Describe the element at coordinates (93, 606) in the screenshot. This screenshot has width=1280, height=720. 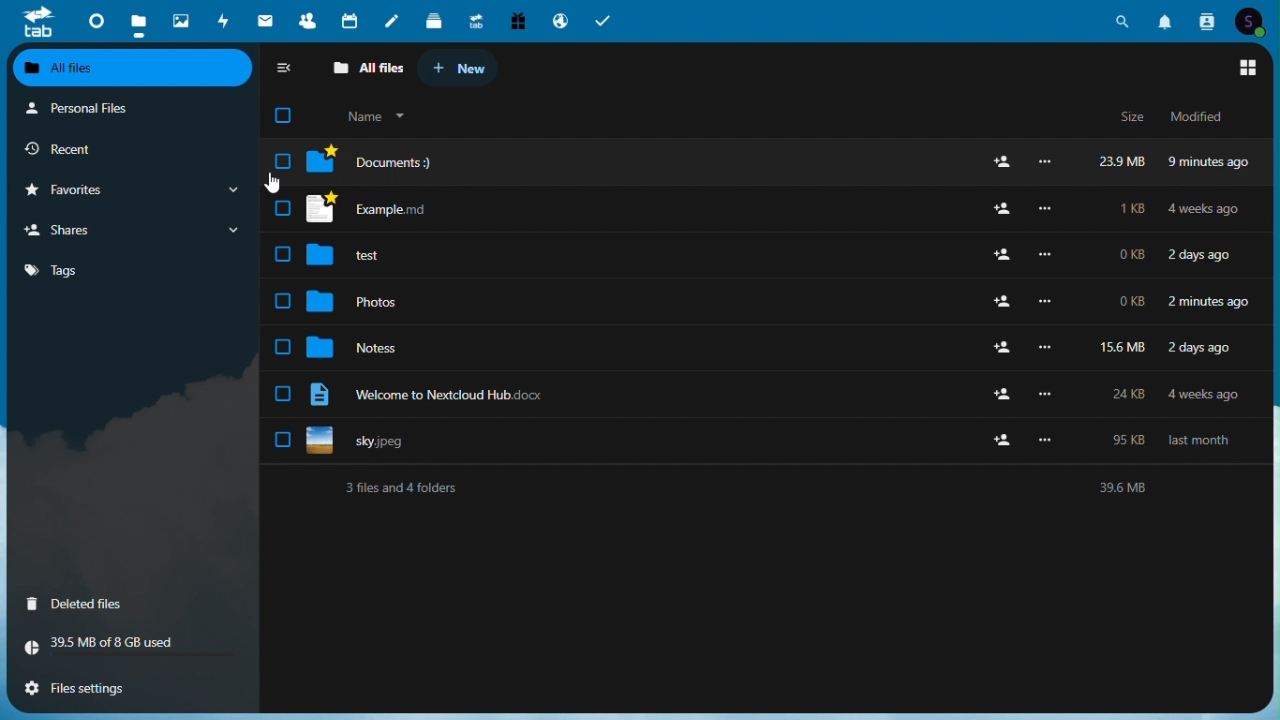
I see `Deleted files` at that location.